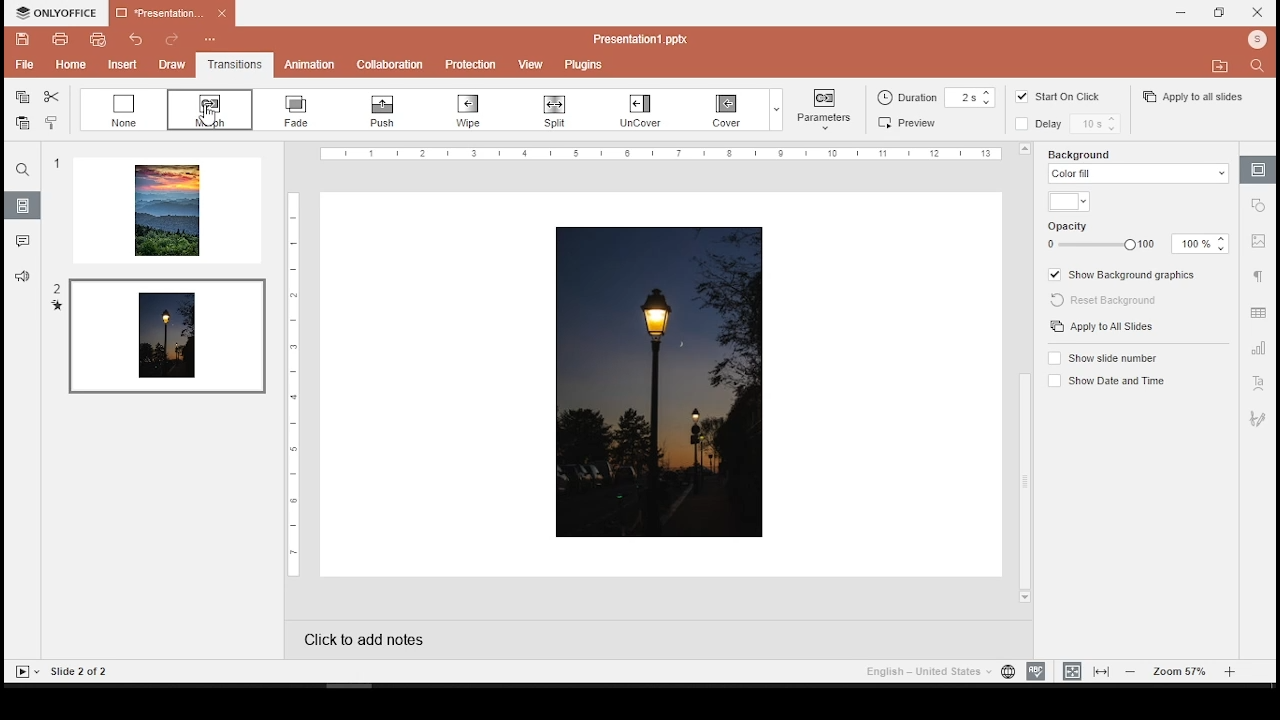 Image resolution: width=1280 pixels, height=720 pixels. Describe the element at coordinates (1181, 672) in the screenshot. I see `Zoom 571% +` at that location.